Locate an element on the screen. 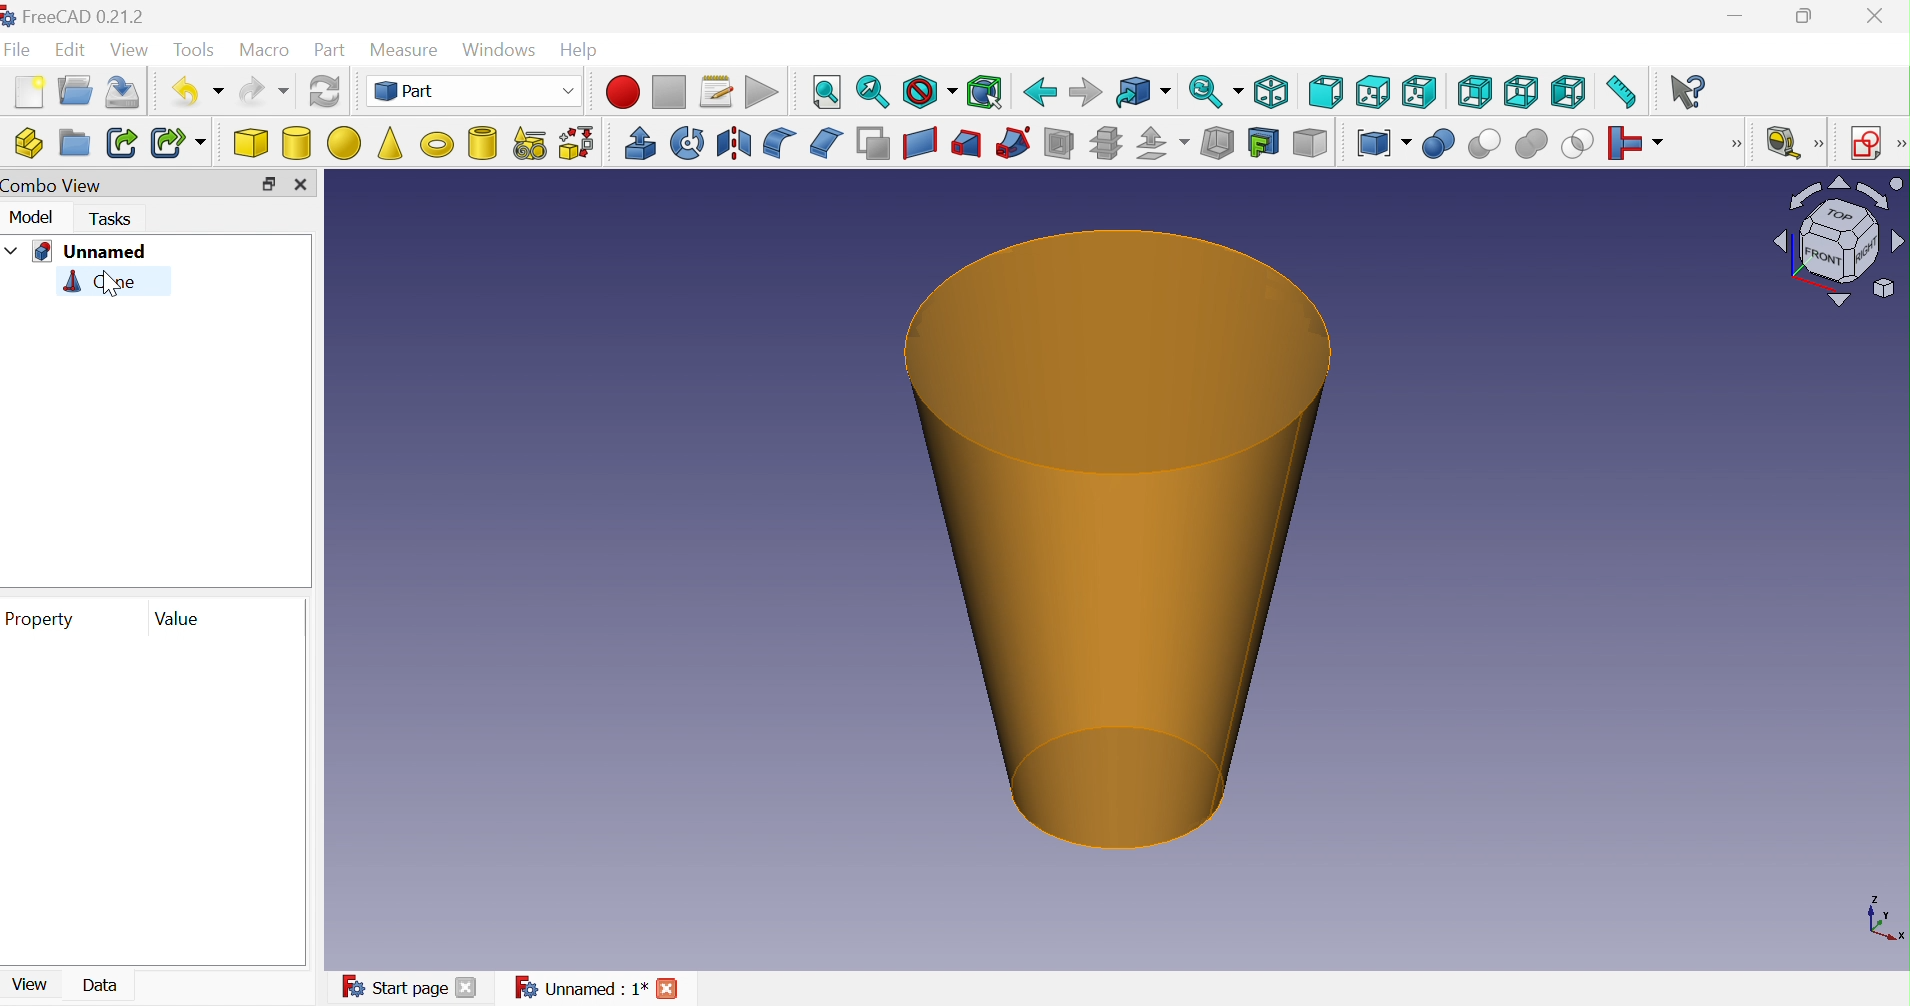 The image size is (1910, 1006). Unnamed : 1* is located at coordinates (580, 986).